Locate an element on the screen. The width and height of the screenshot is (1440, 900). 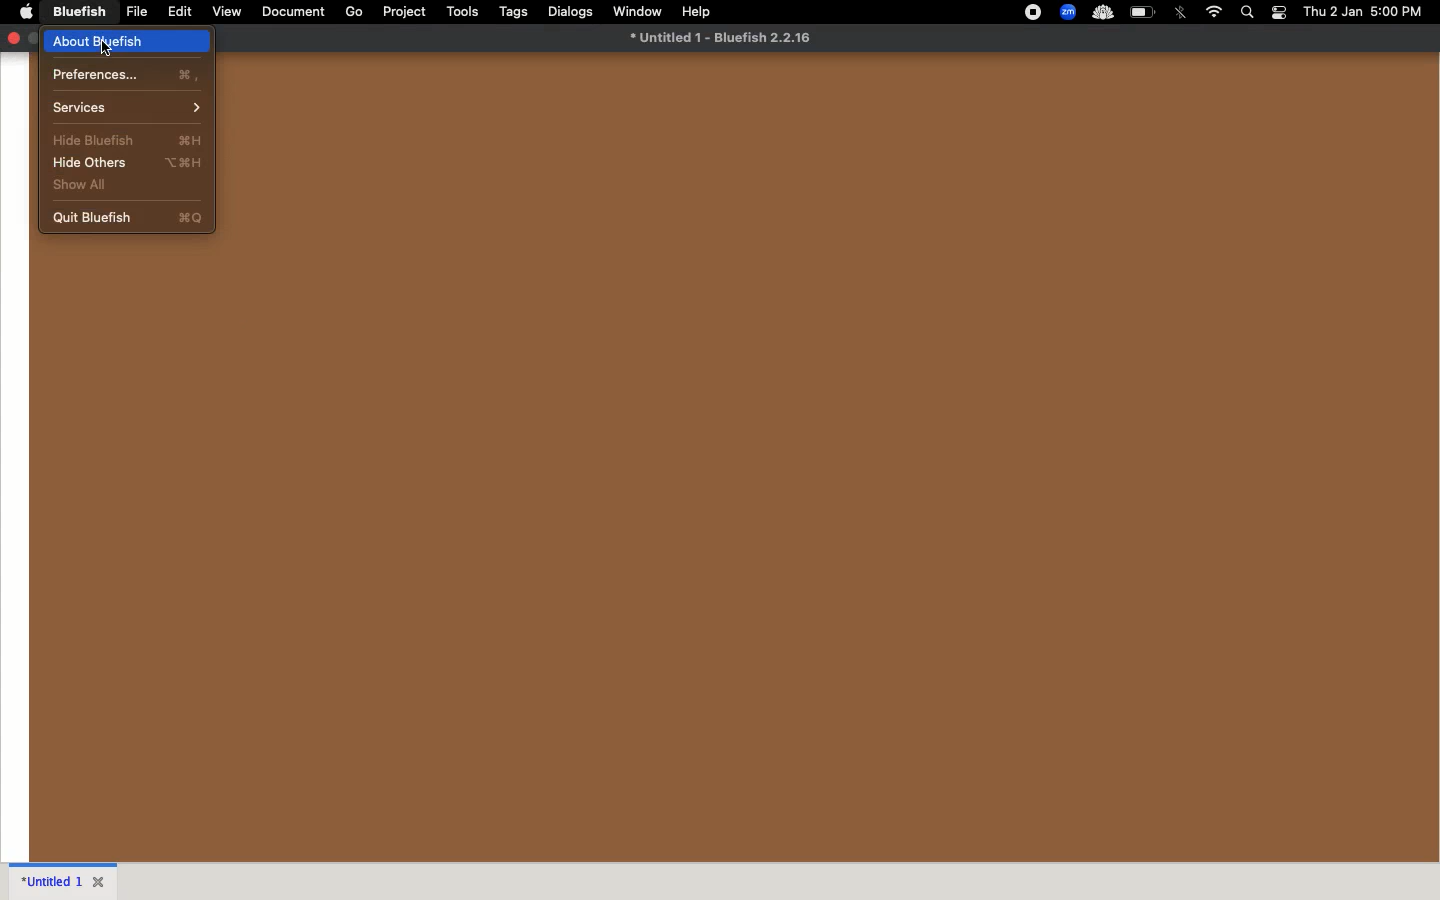
notification is located at coordinates (1279, 12).